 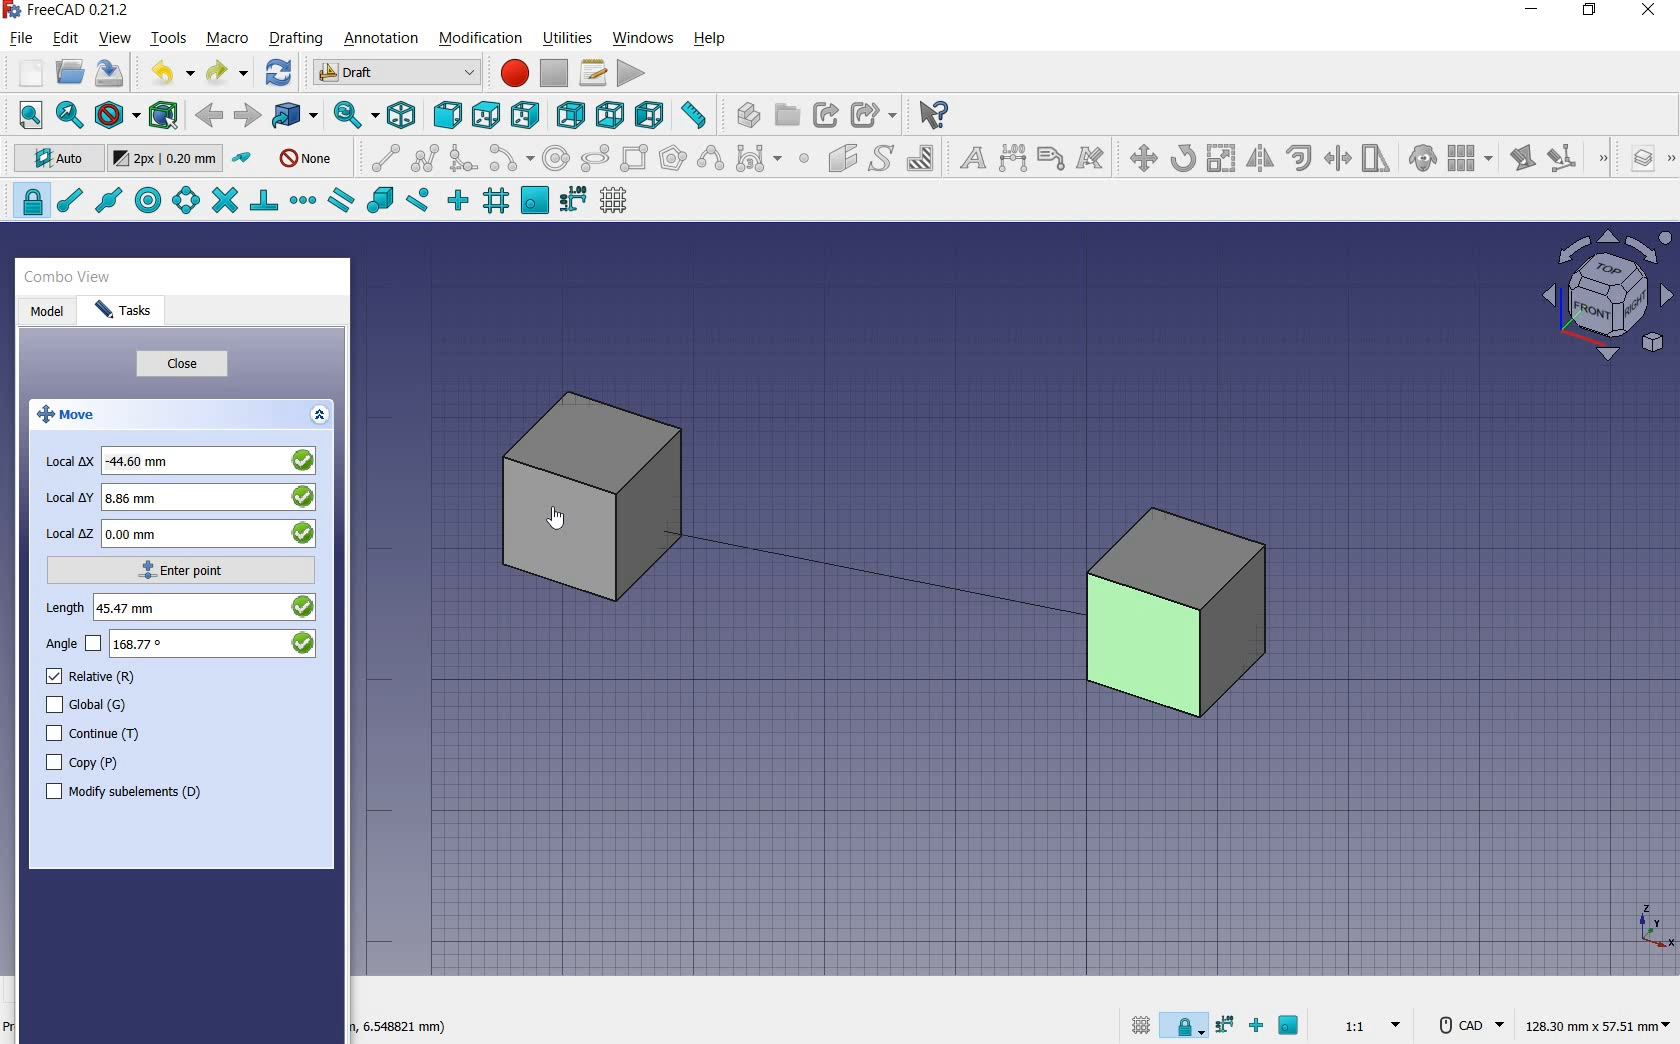 What do you see at coordinates (126, 309) in the screenshot?
I see `tasks` at bounding box center [126, 309].